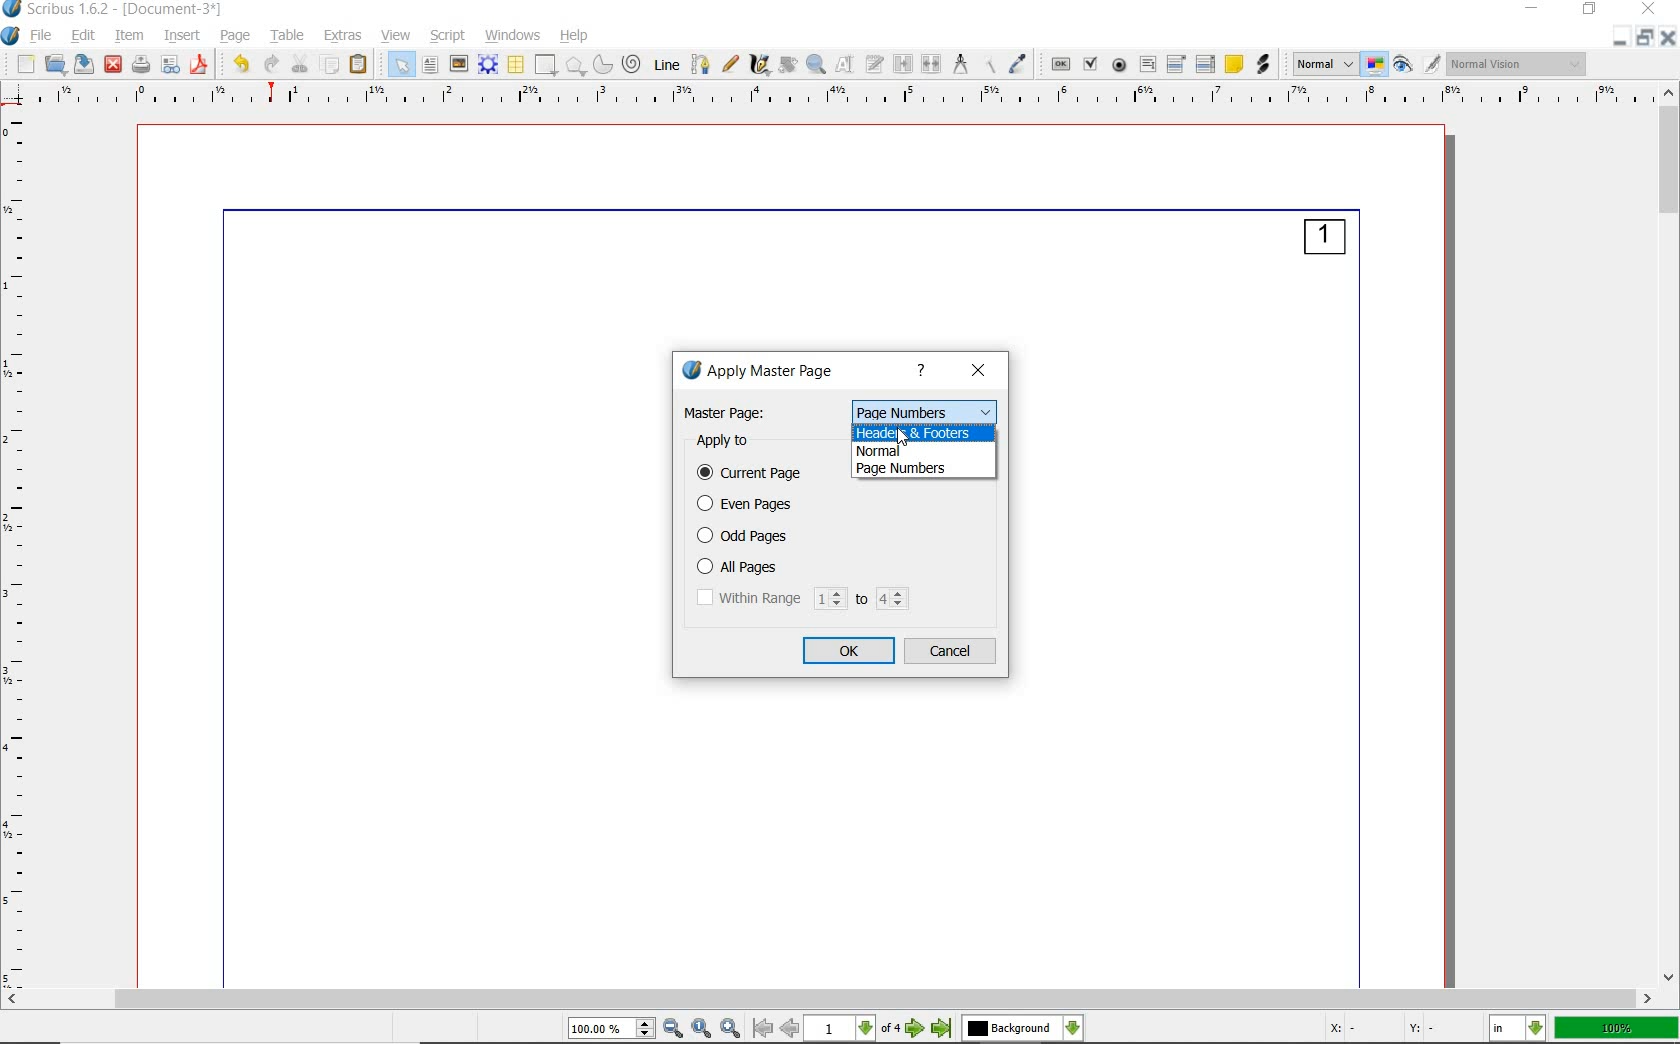 The height and width of the screenshot is (1044, 1680). I want to click on open, so click(55, 63).